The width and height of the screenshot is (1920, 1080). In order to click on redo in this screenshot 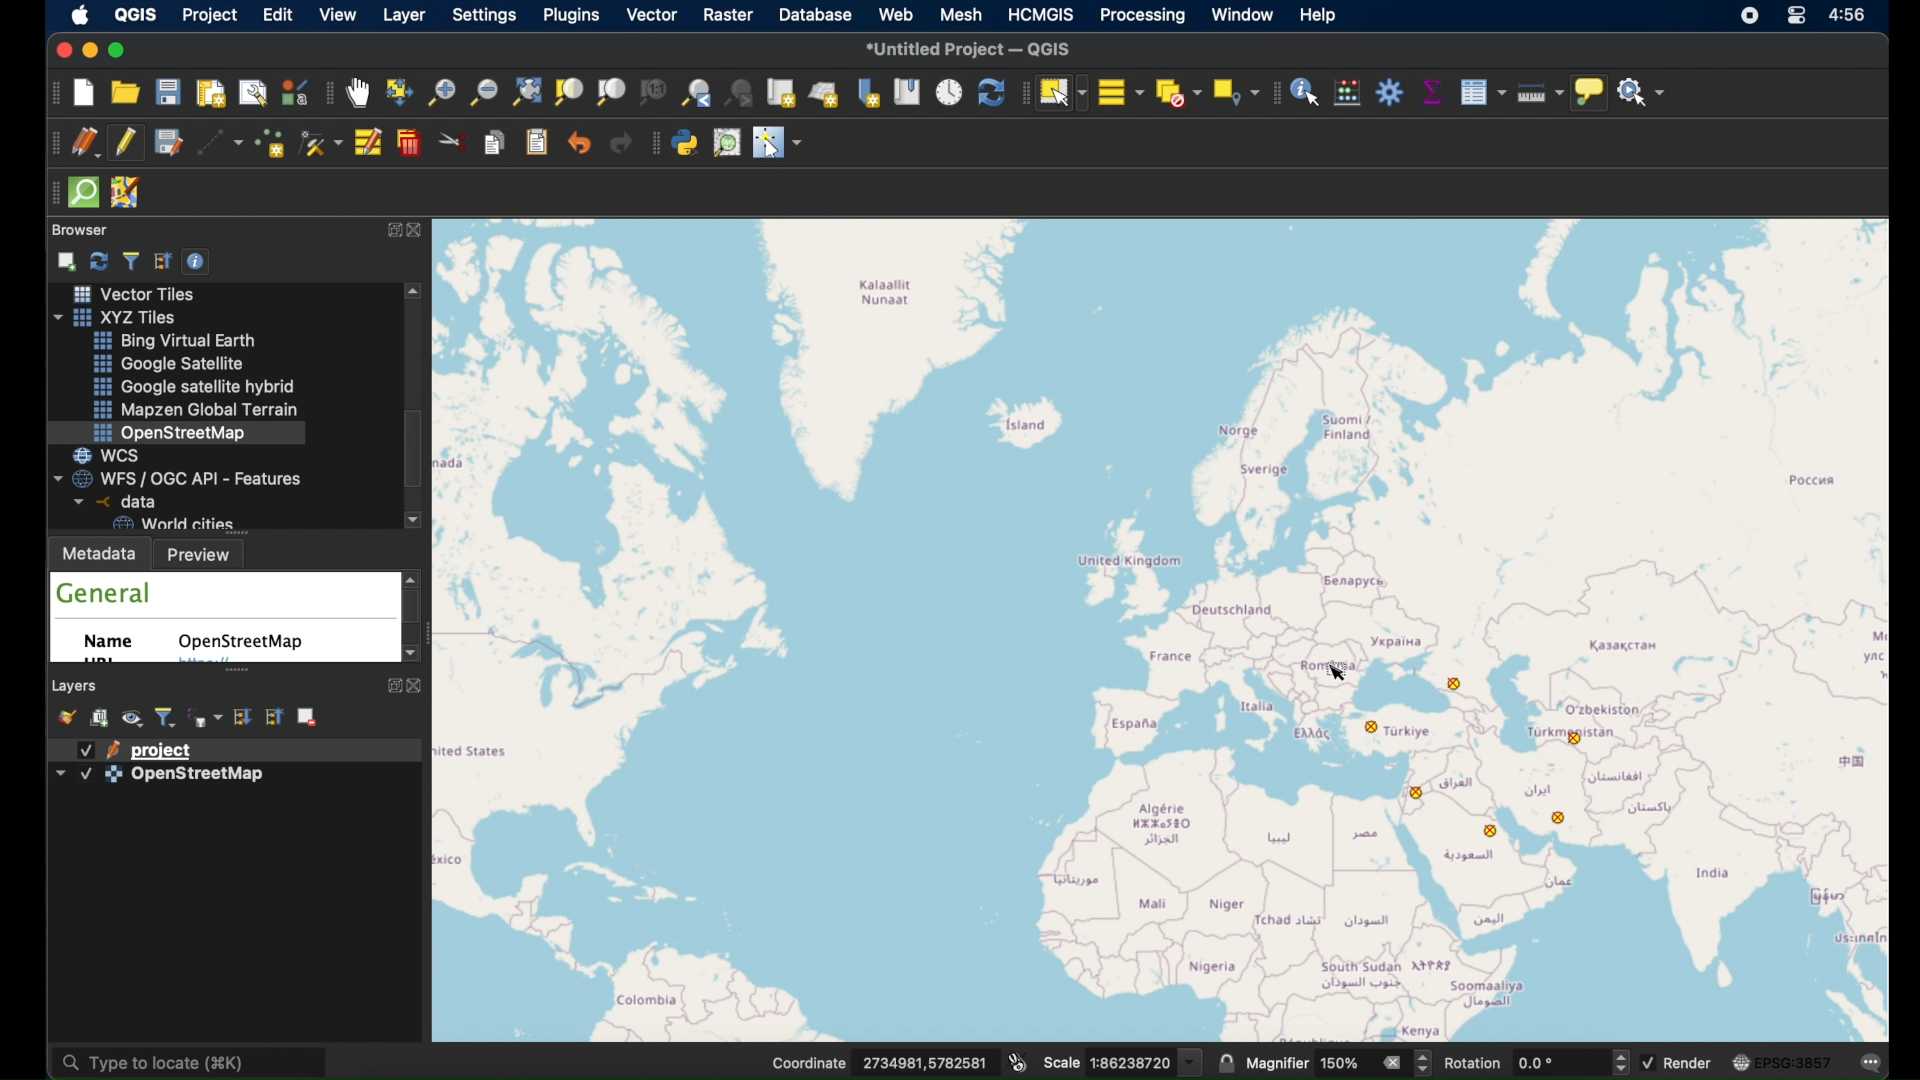, I will do `click(621, 144)`.